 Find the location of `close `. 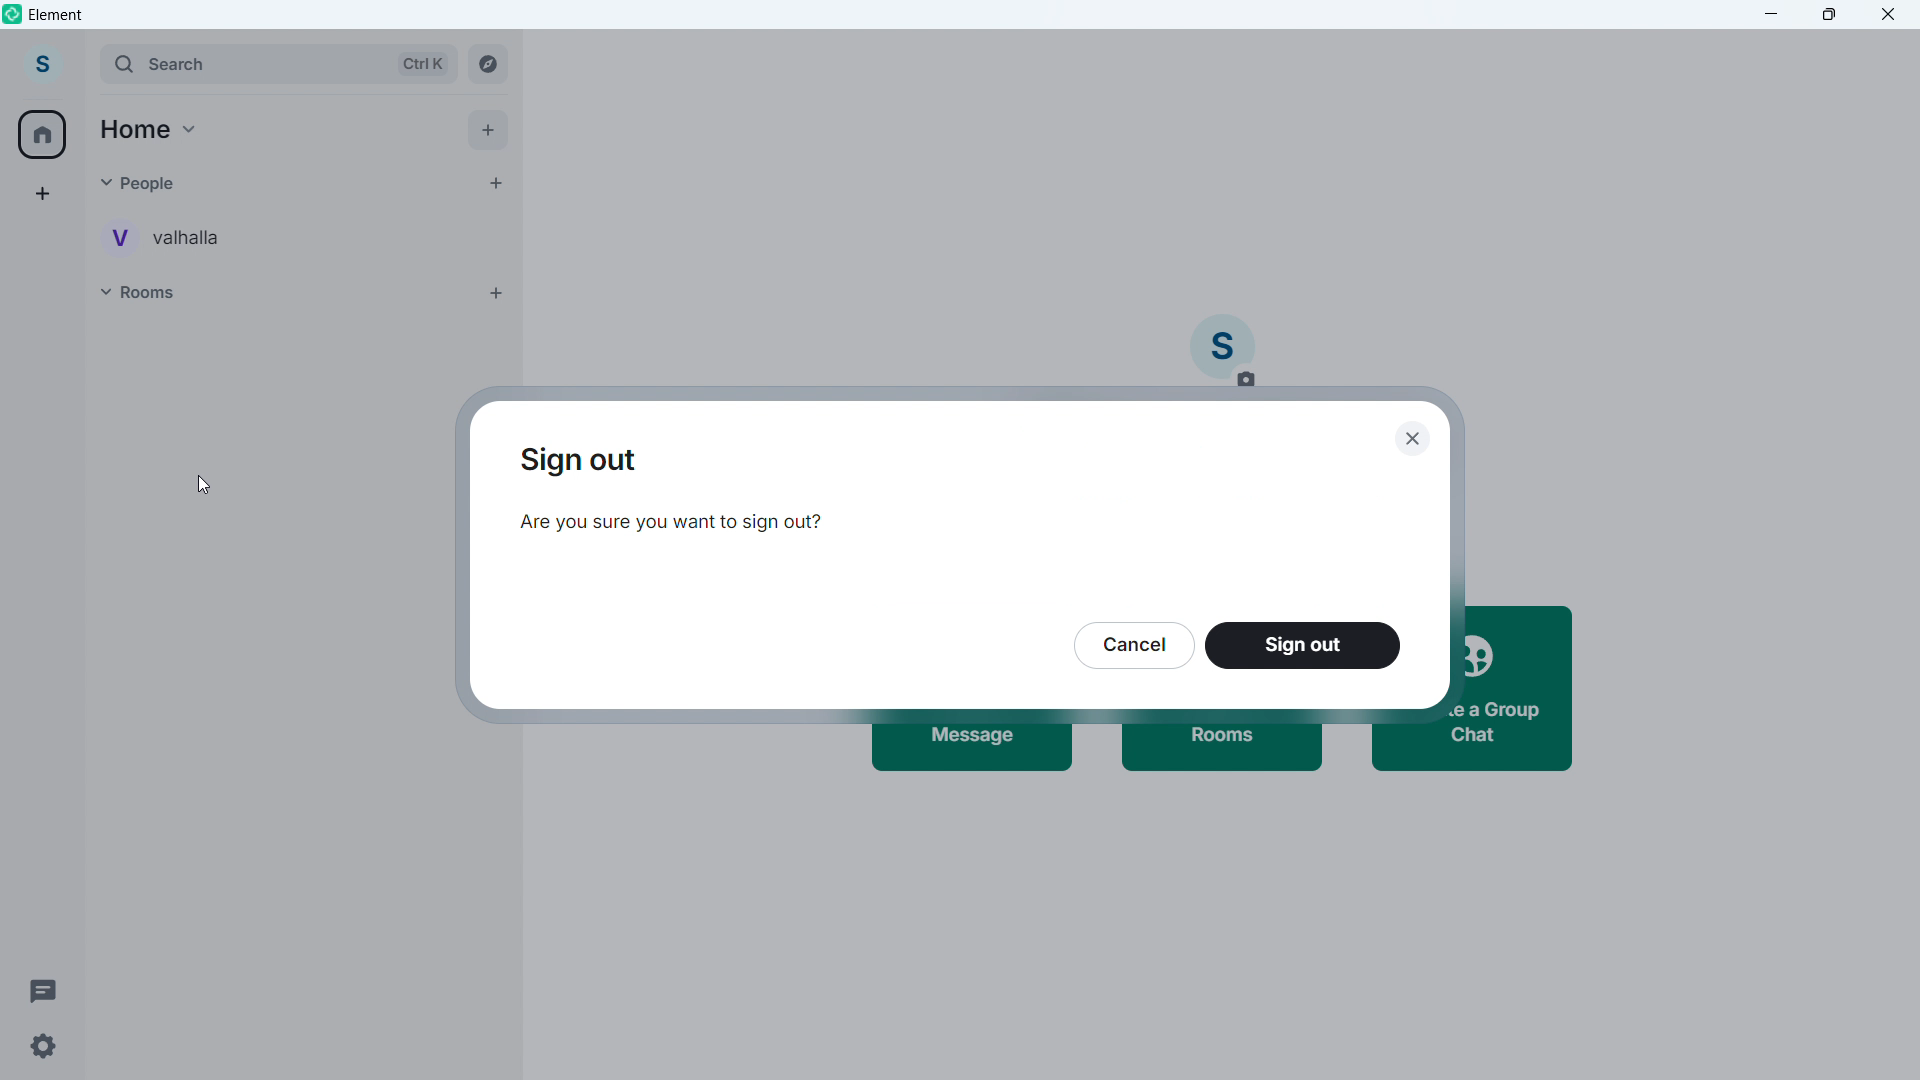

close  is located at coordinates (1410, 439).